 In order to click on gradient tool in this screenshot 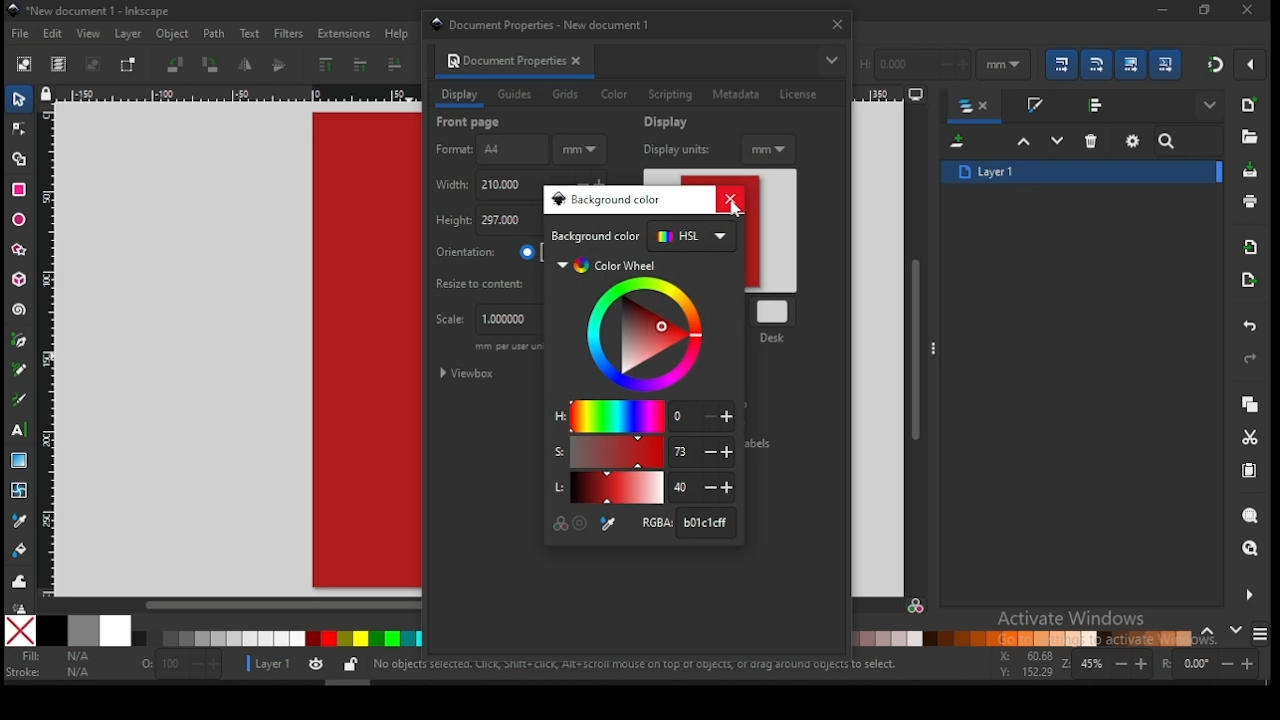, I will do `click(21, 462)`.